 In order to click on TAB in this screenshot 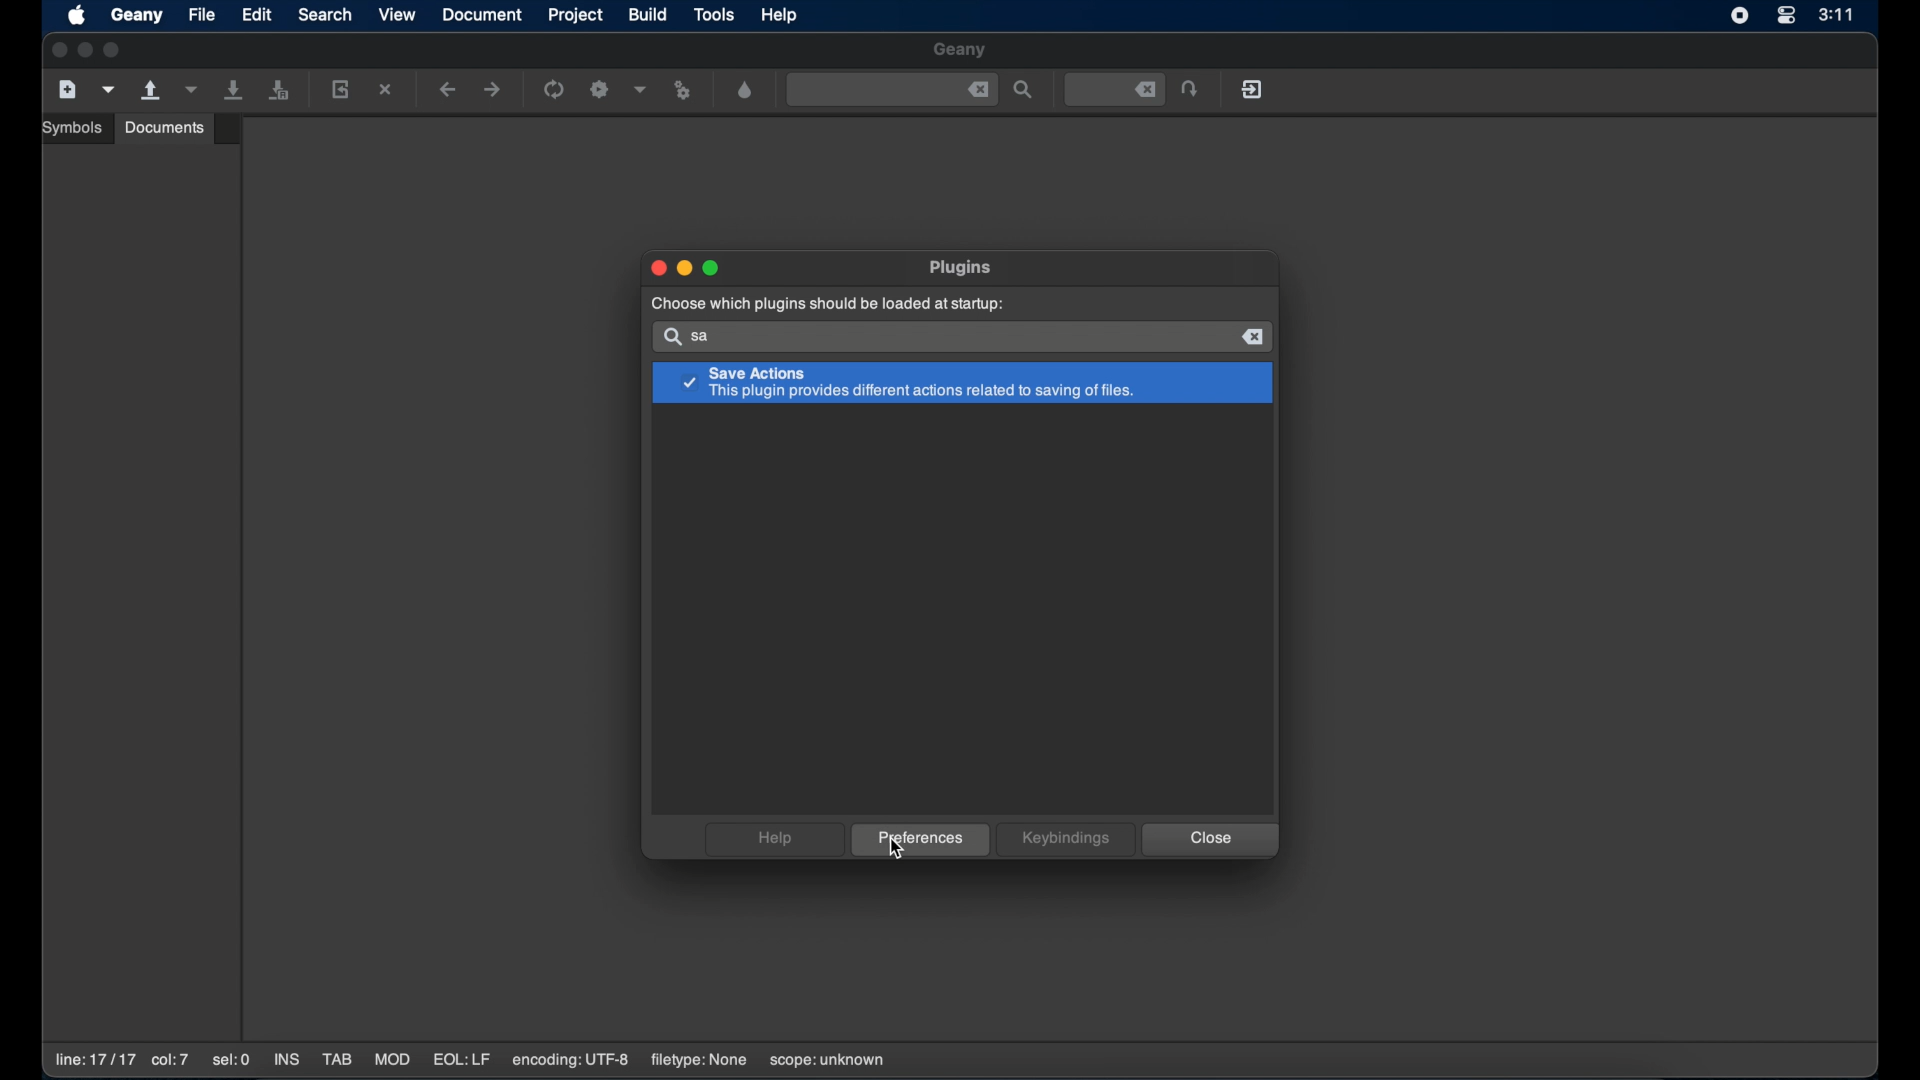, I will do `click(337, 1060)`.